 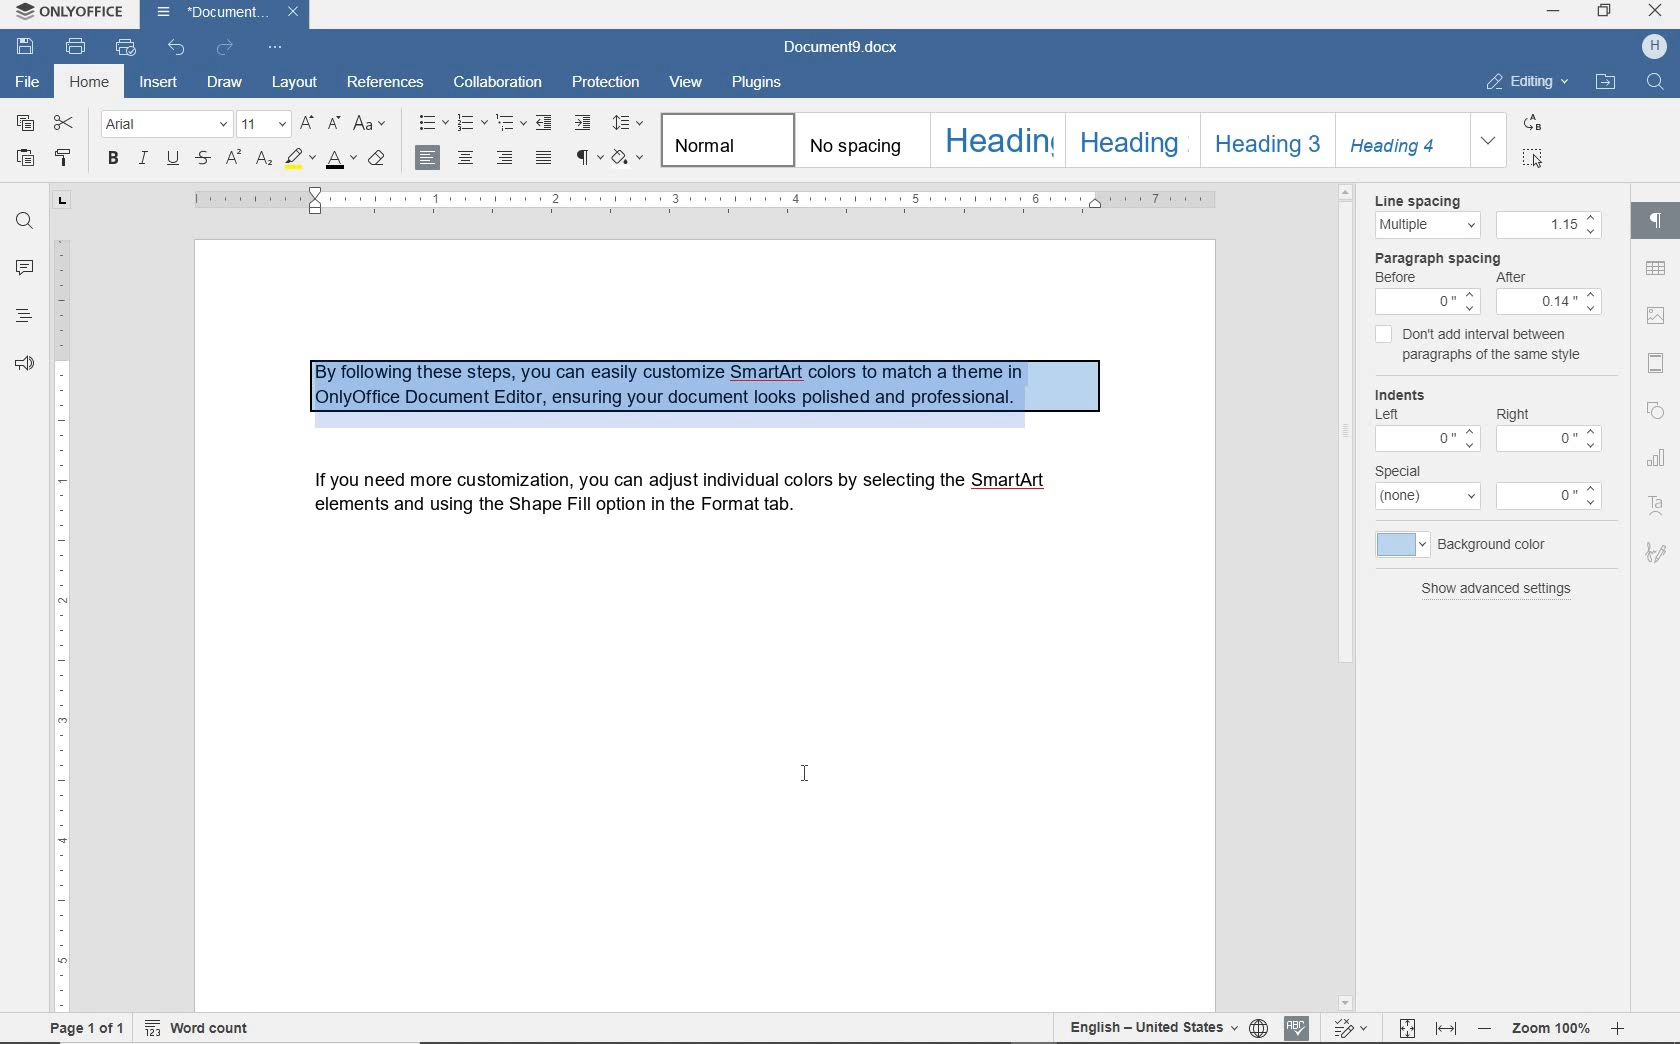 I want to click on background color, so click(x=1464, y=545).